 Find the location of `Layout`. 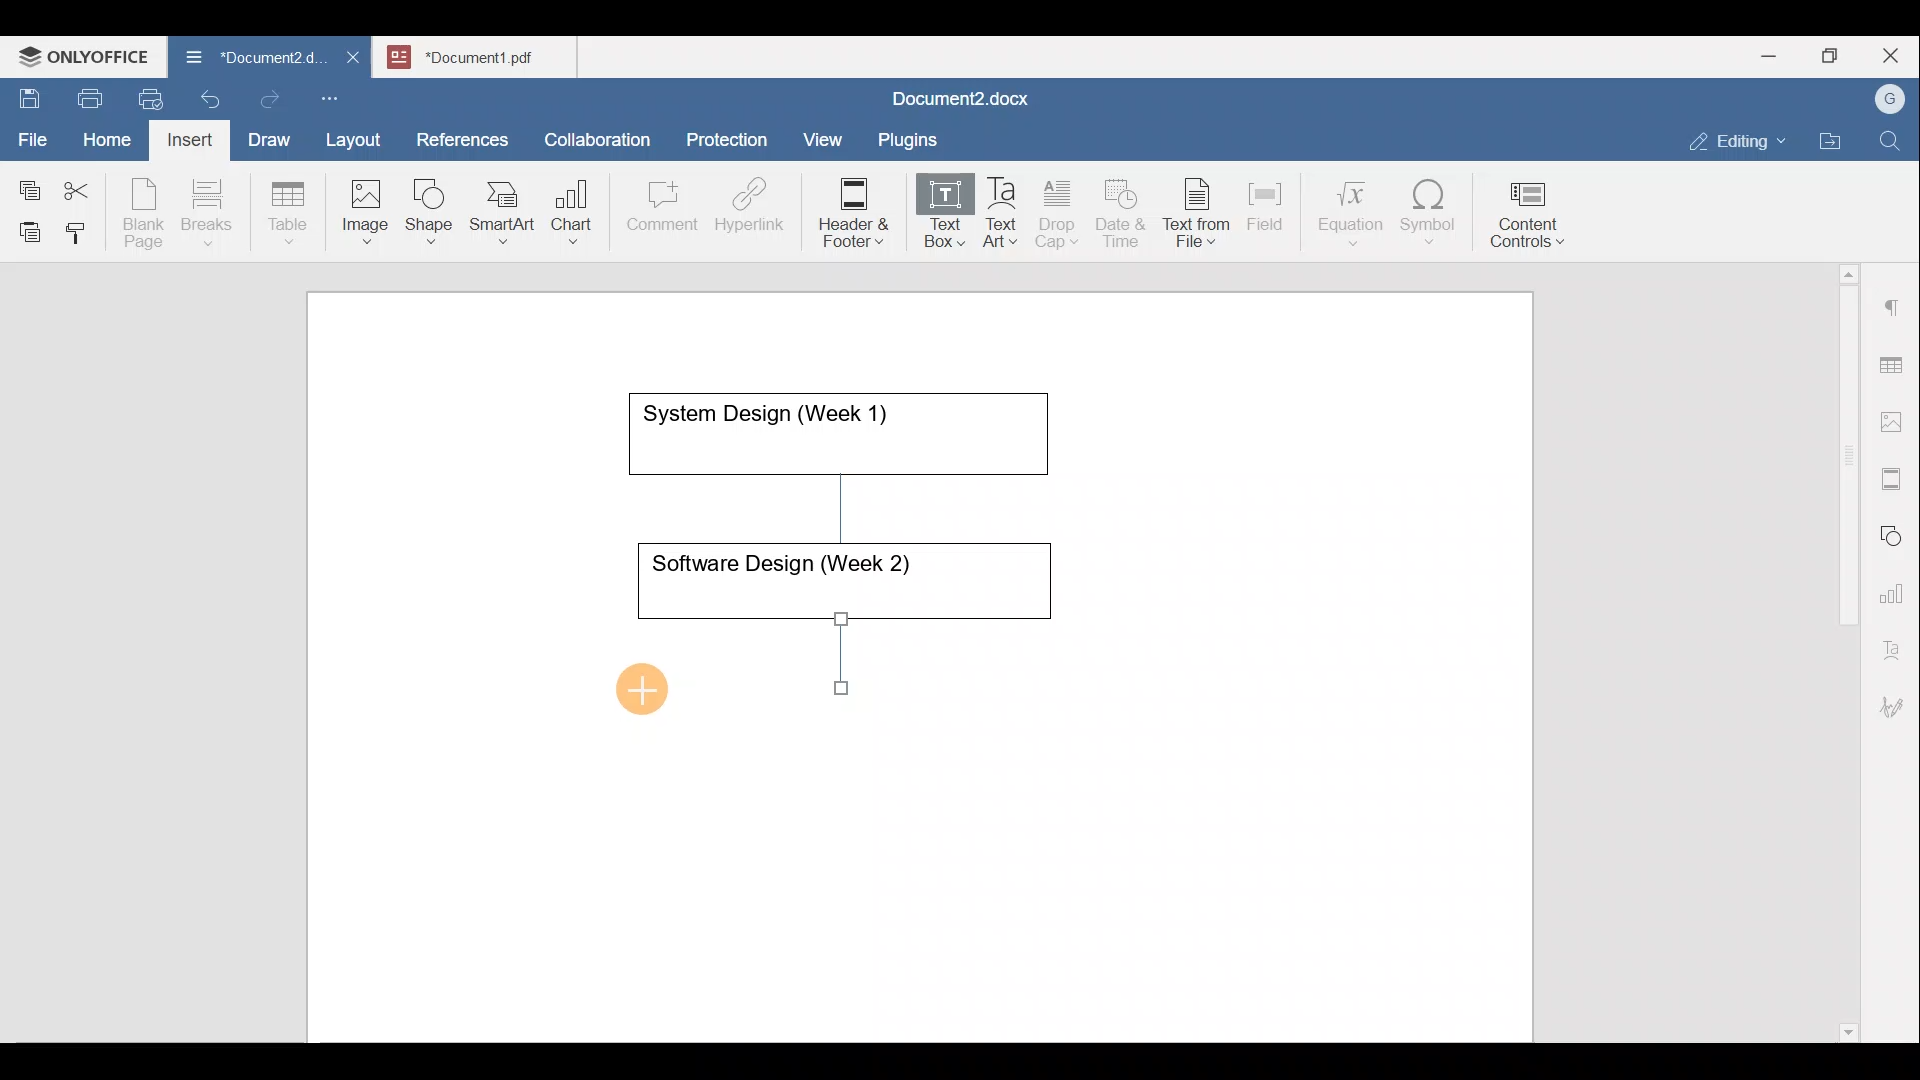

Layout is located at coordinates (358, 136).